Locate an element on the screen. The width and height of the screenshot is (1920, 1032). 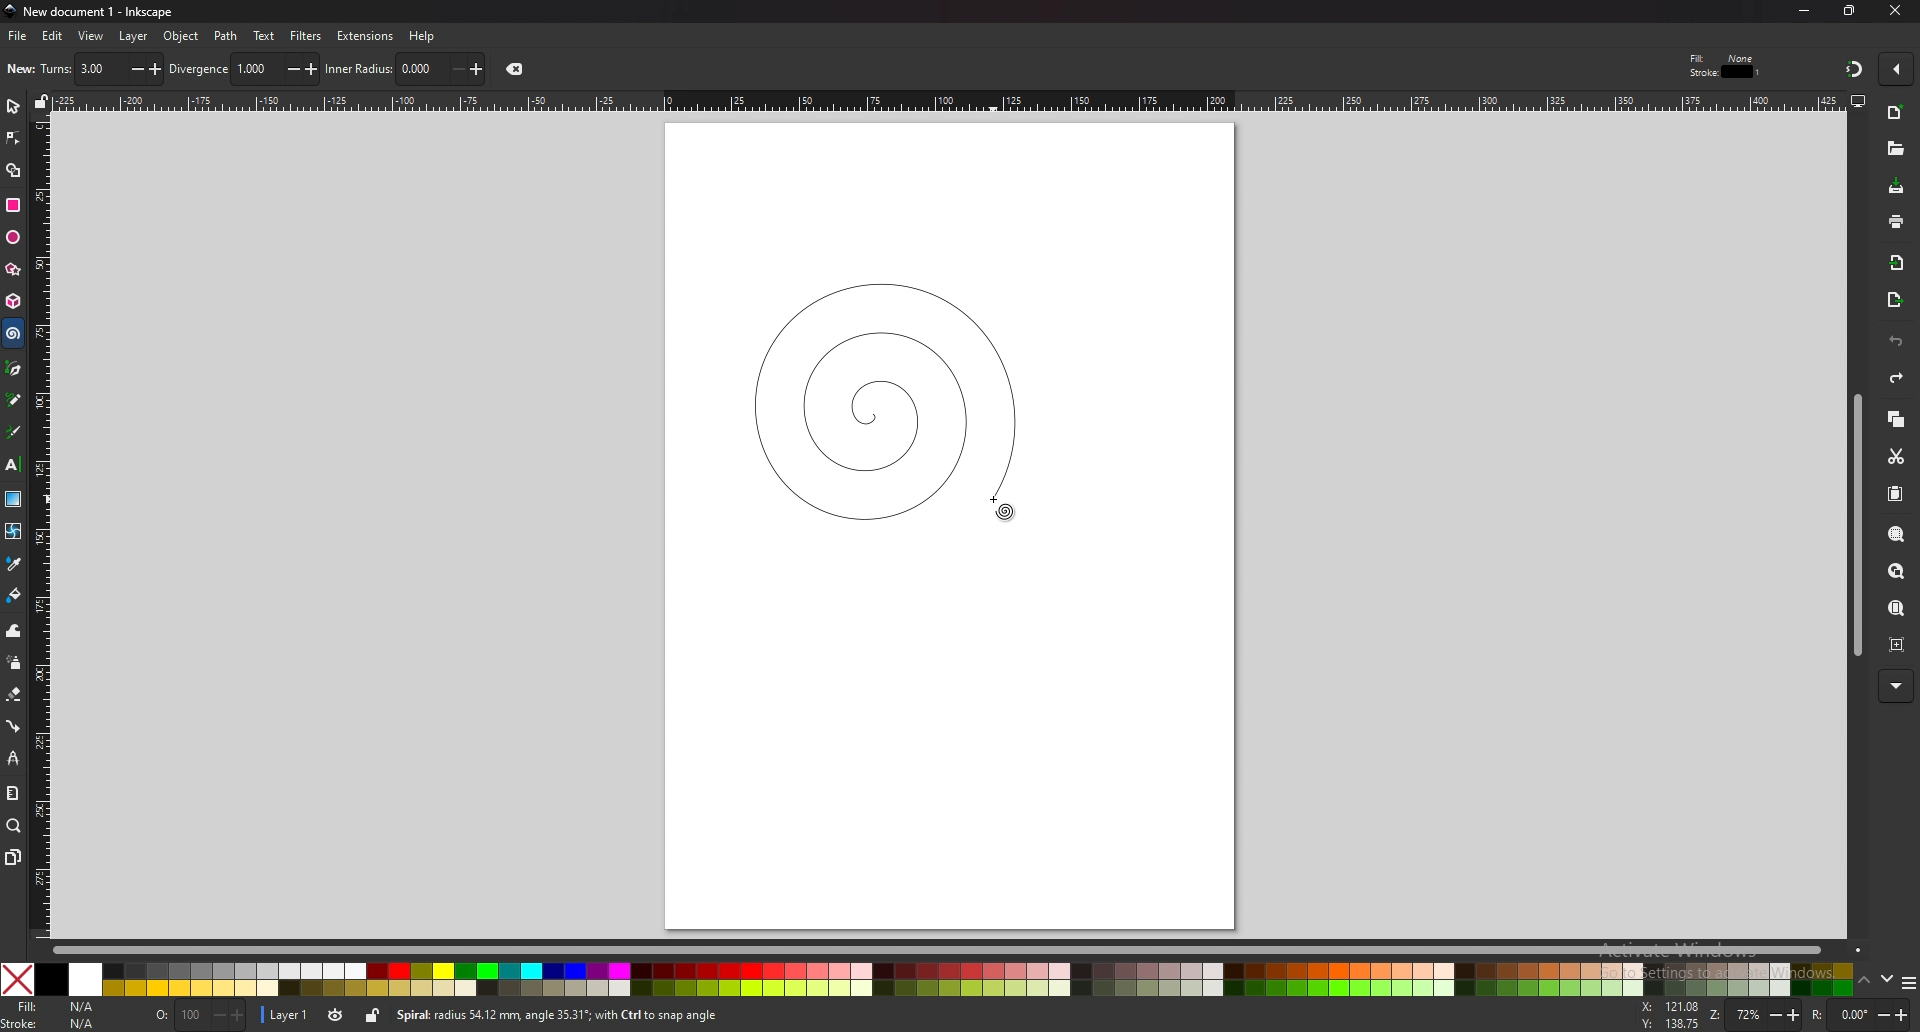
pages is located at coordinates (14, 856).